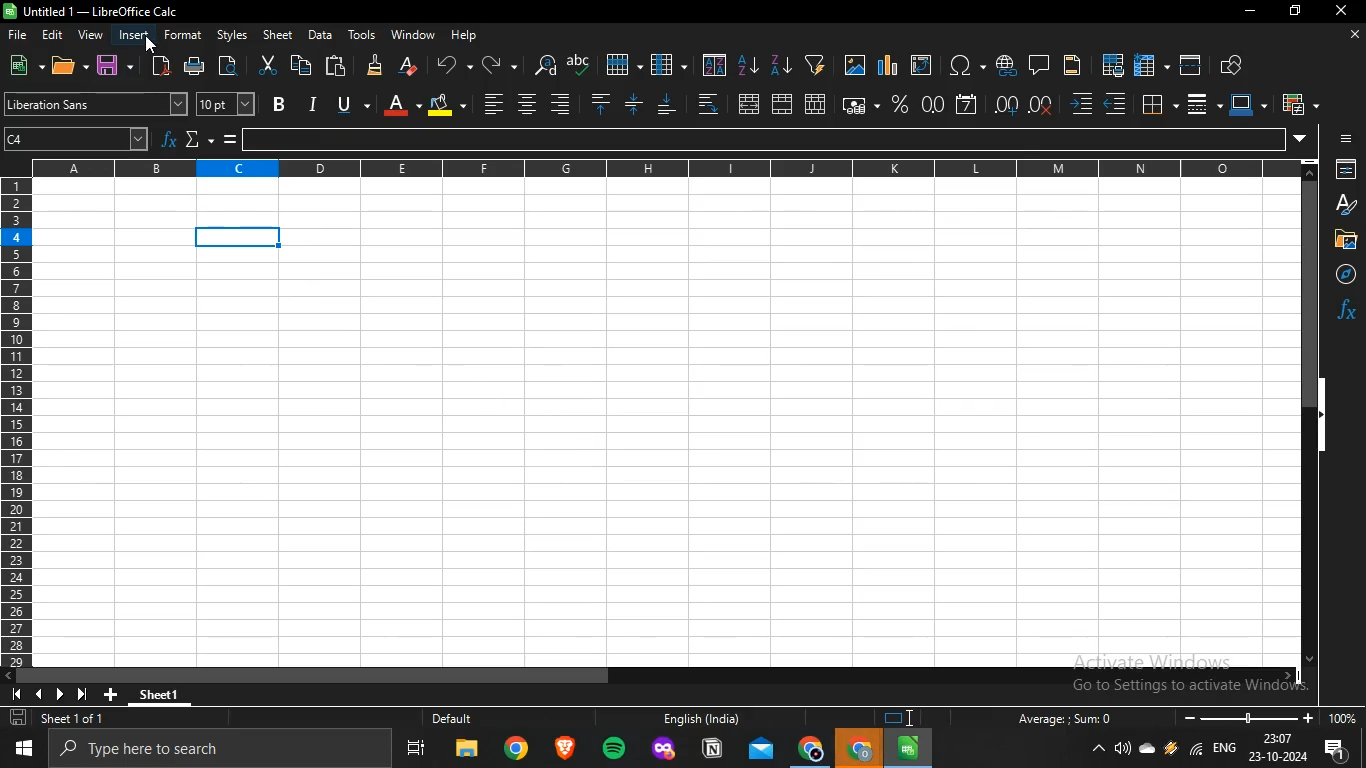 This screenshot has width=1366, height=768. I want to click on mozilla firefox, so click(664, 750).